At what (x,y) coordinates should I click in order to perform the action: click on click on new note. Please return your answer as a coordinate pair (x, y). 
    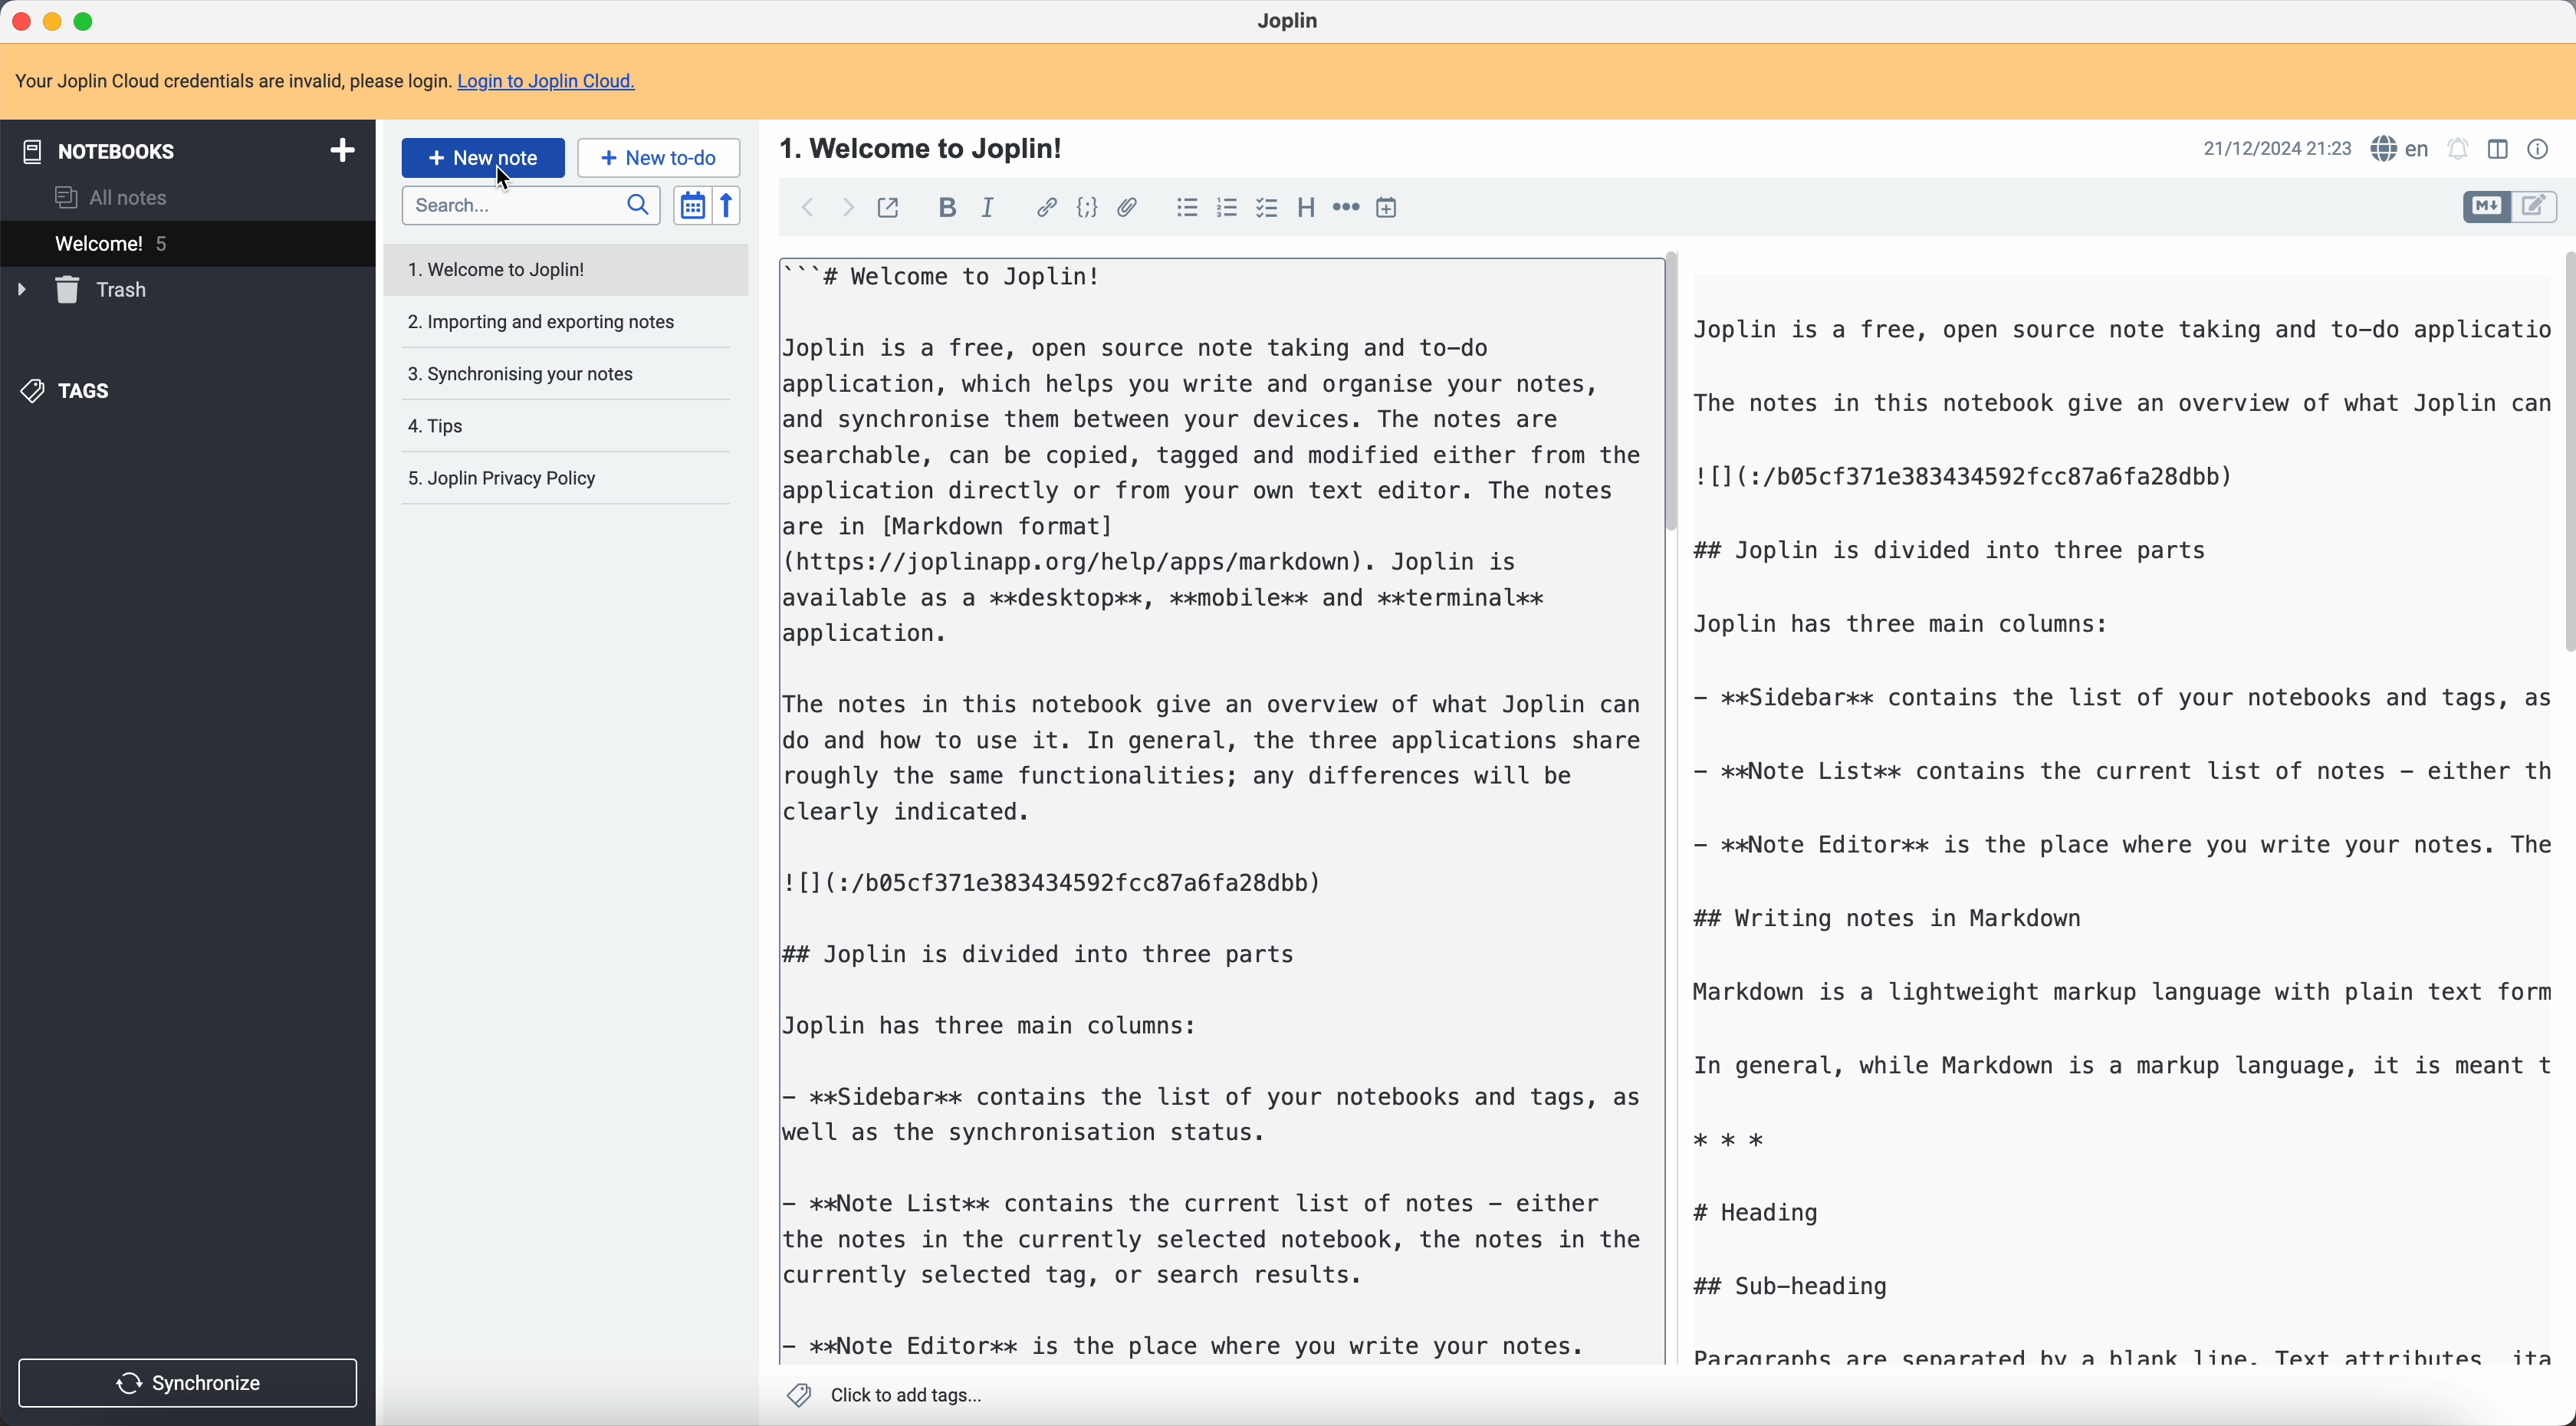
    Looking at the image, I should click on (485, 158).